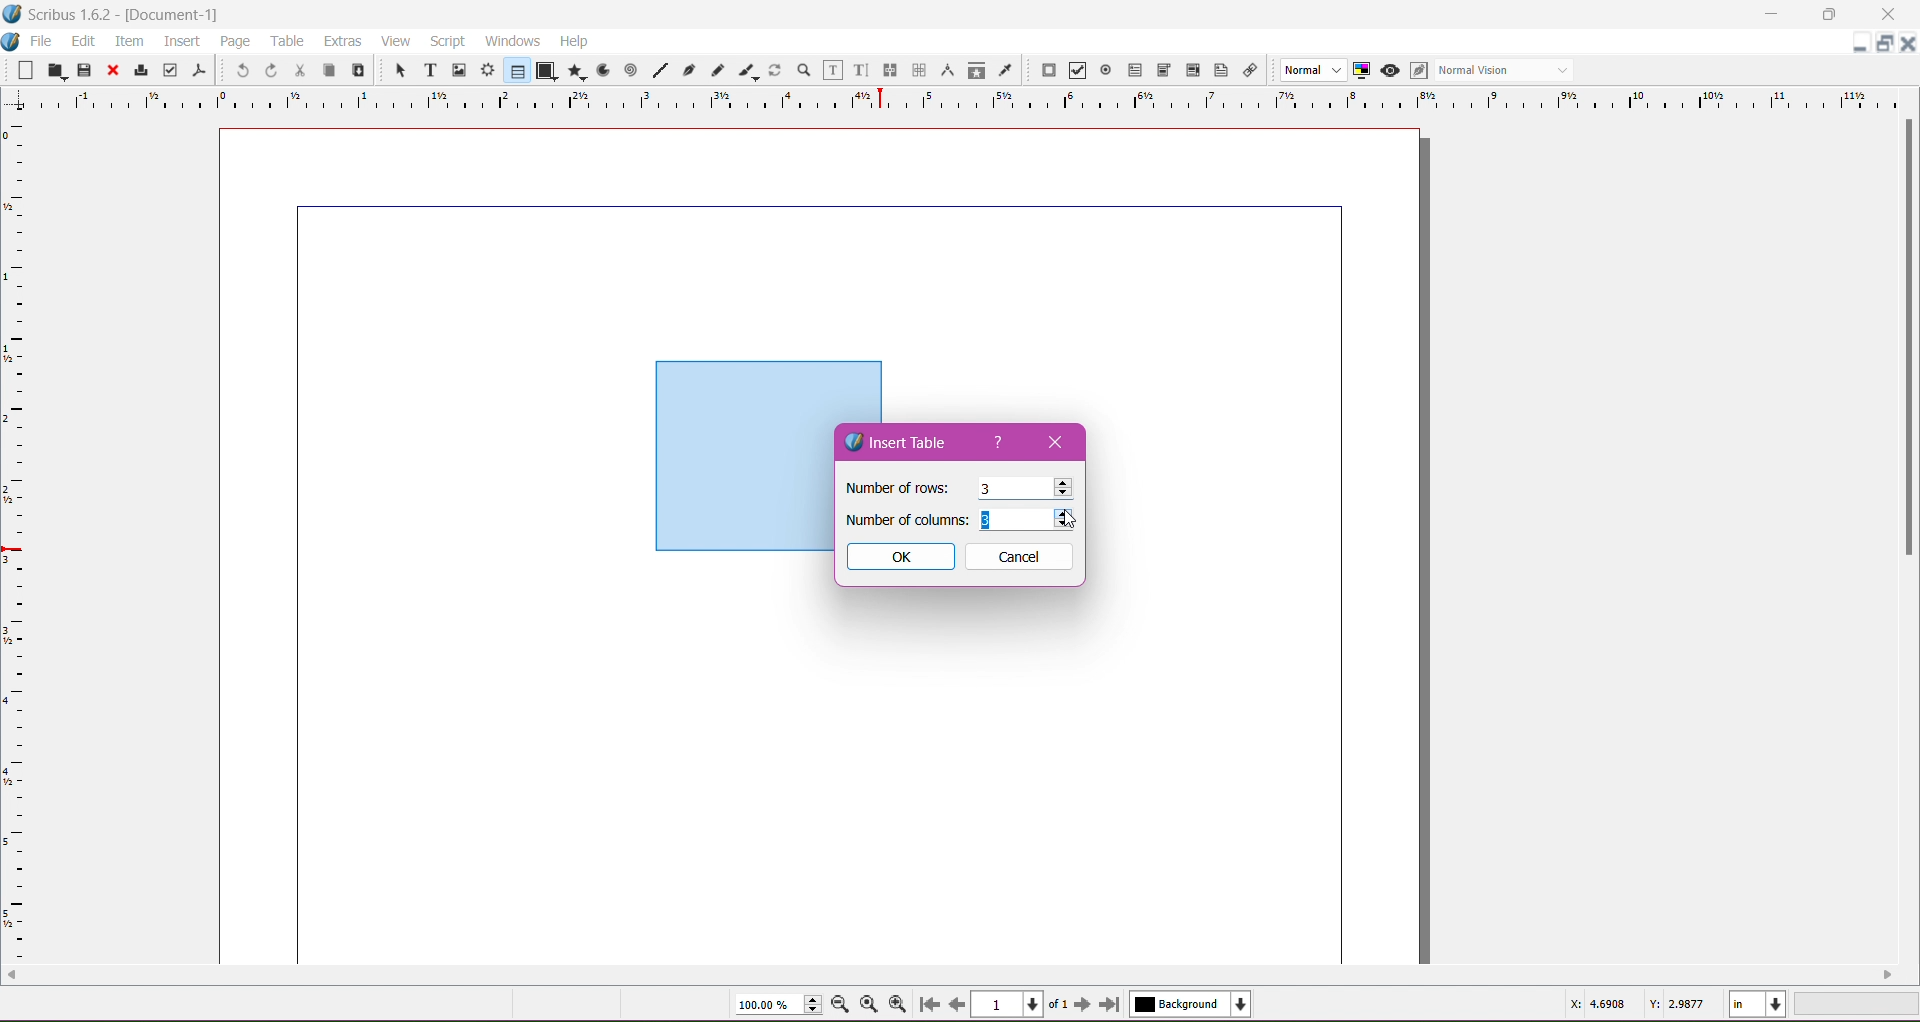 The height and width of the screenshot is (1022, 1920). I want to click on Edit Text in Frames, so click(833, 70).